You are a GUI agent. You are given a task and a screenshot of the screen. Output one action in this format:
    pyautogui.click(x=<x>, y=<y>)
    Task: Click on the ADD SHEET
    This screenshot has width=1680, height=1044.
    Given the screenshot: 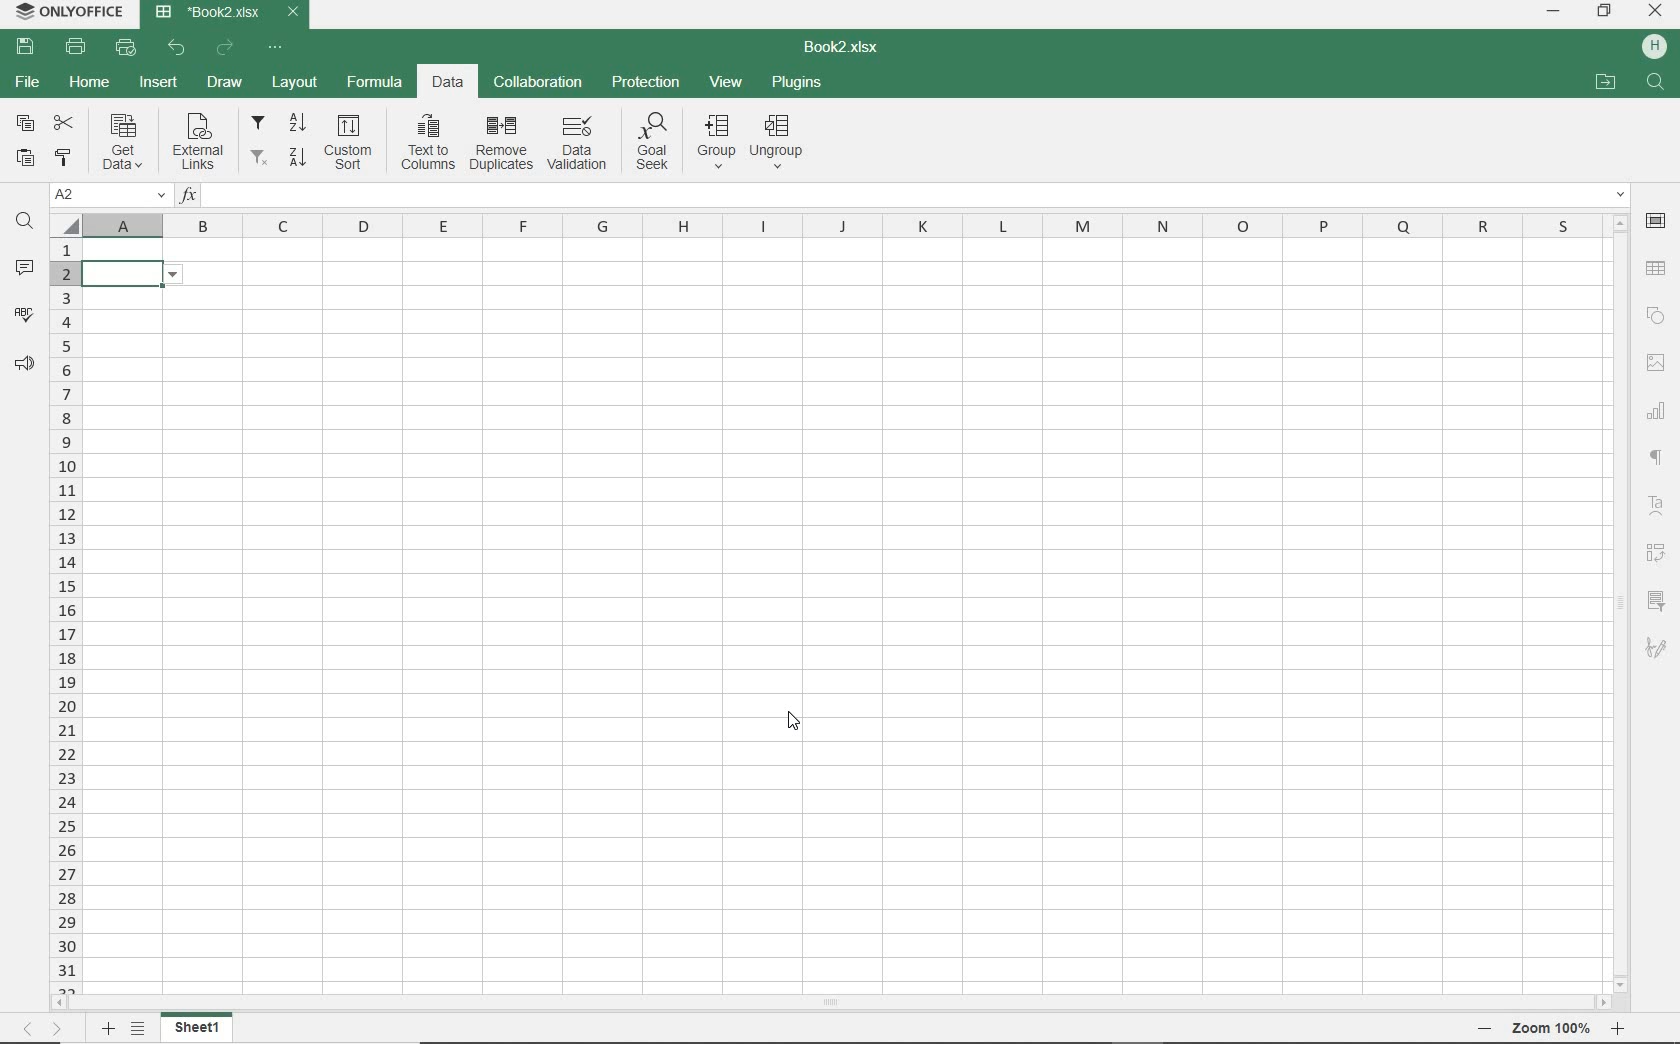 What is the action you would take?
    pyautogui.click(x=108, y=1030)
    